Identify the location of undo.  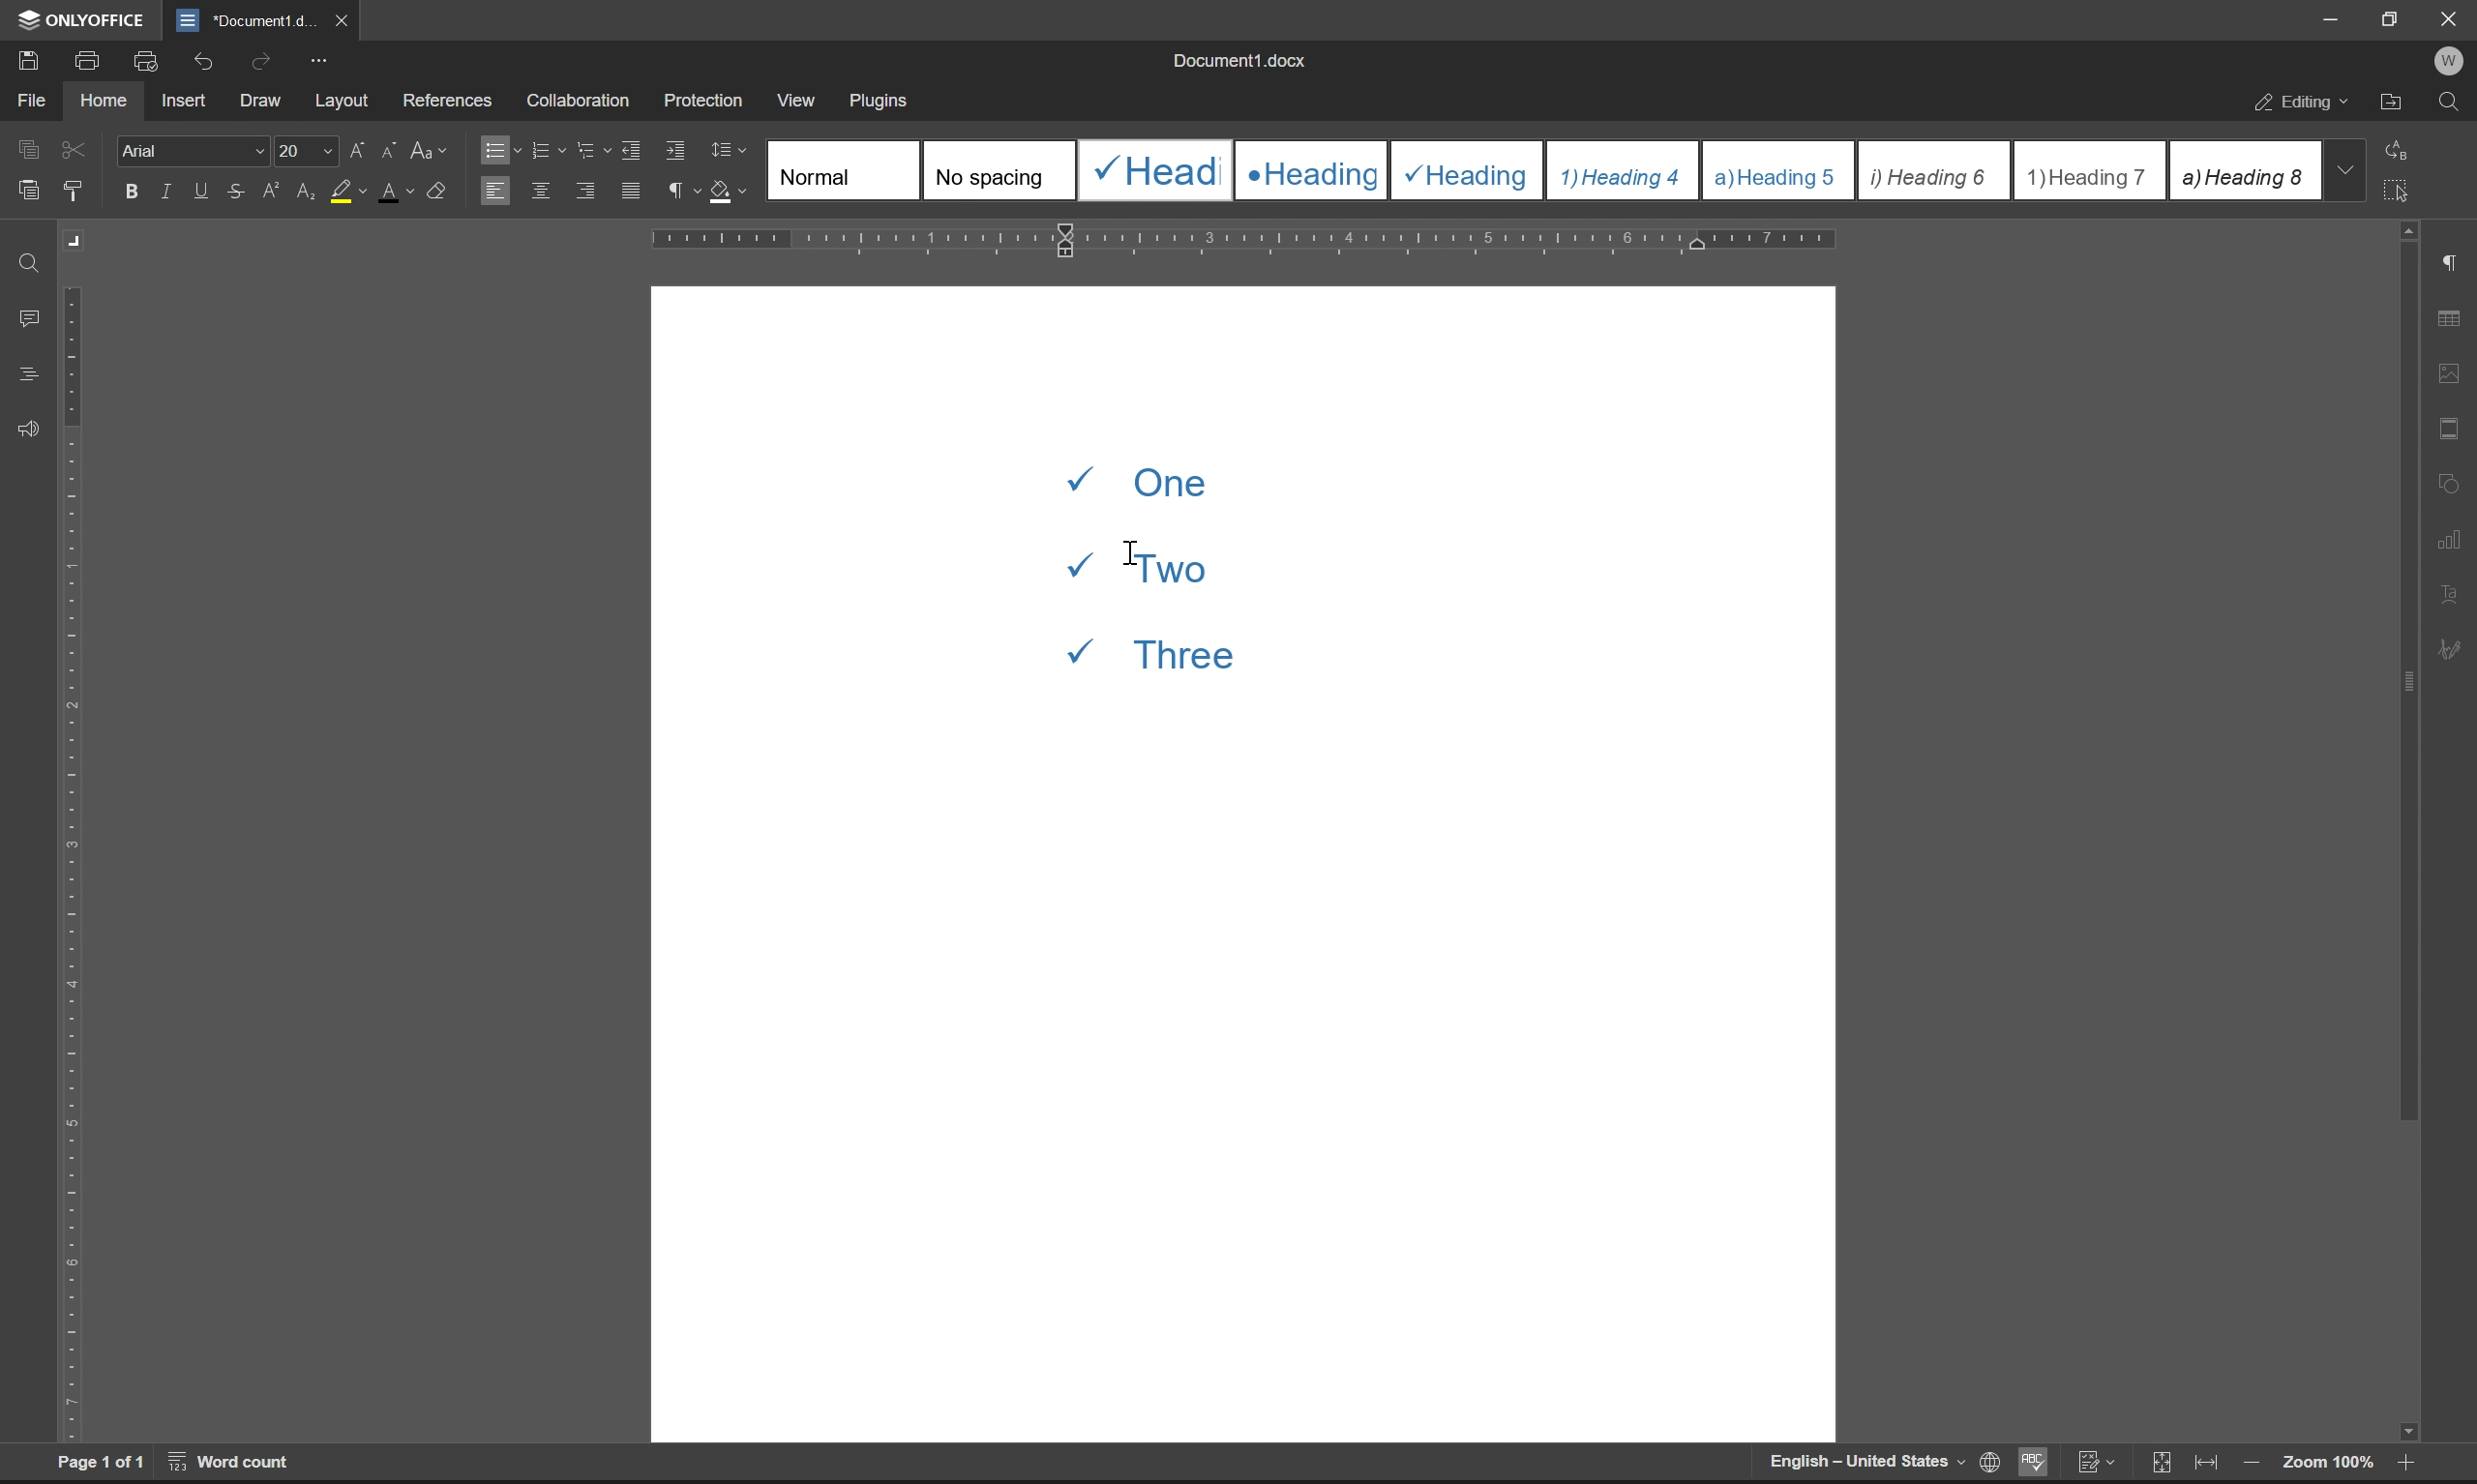
(200, 64).